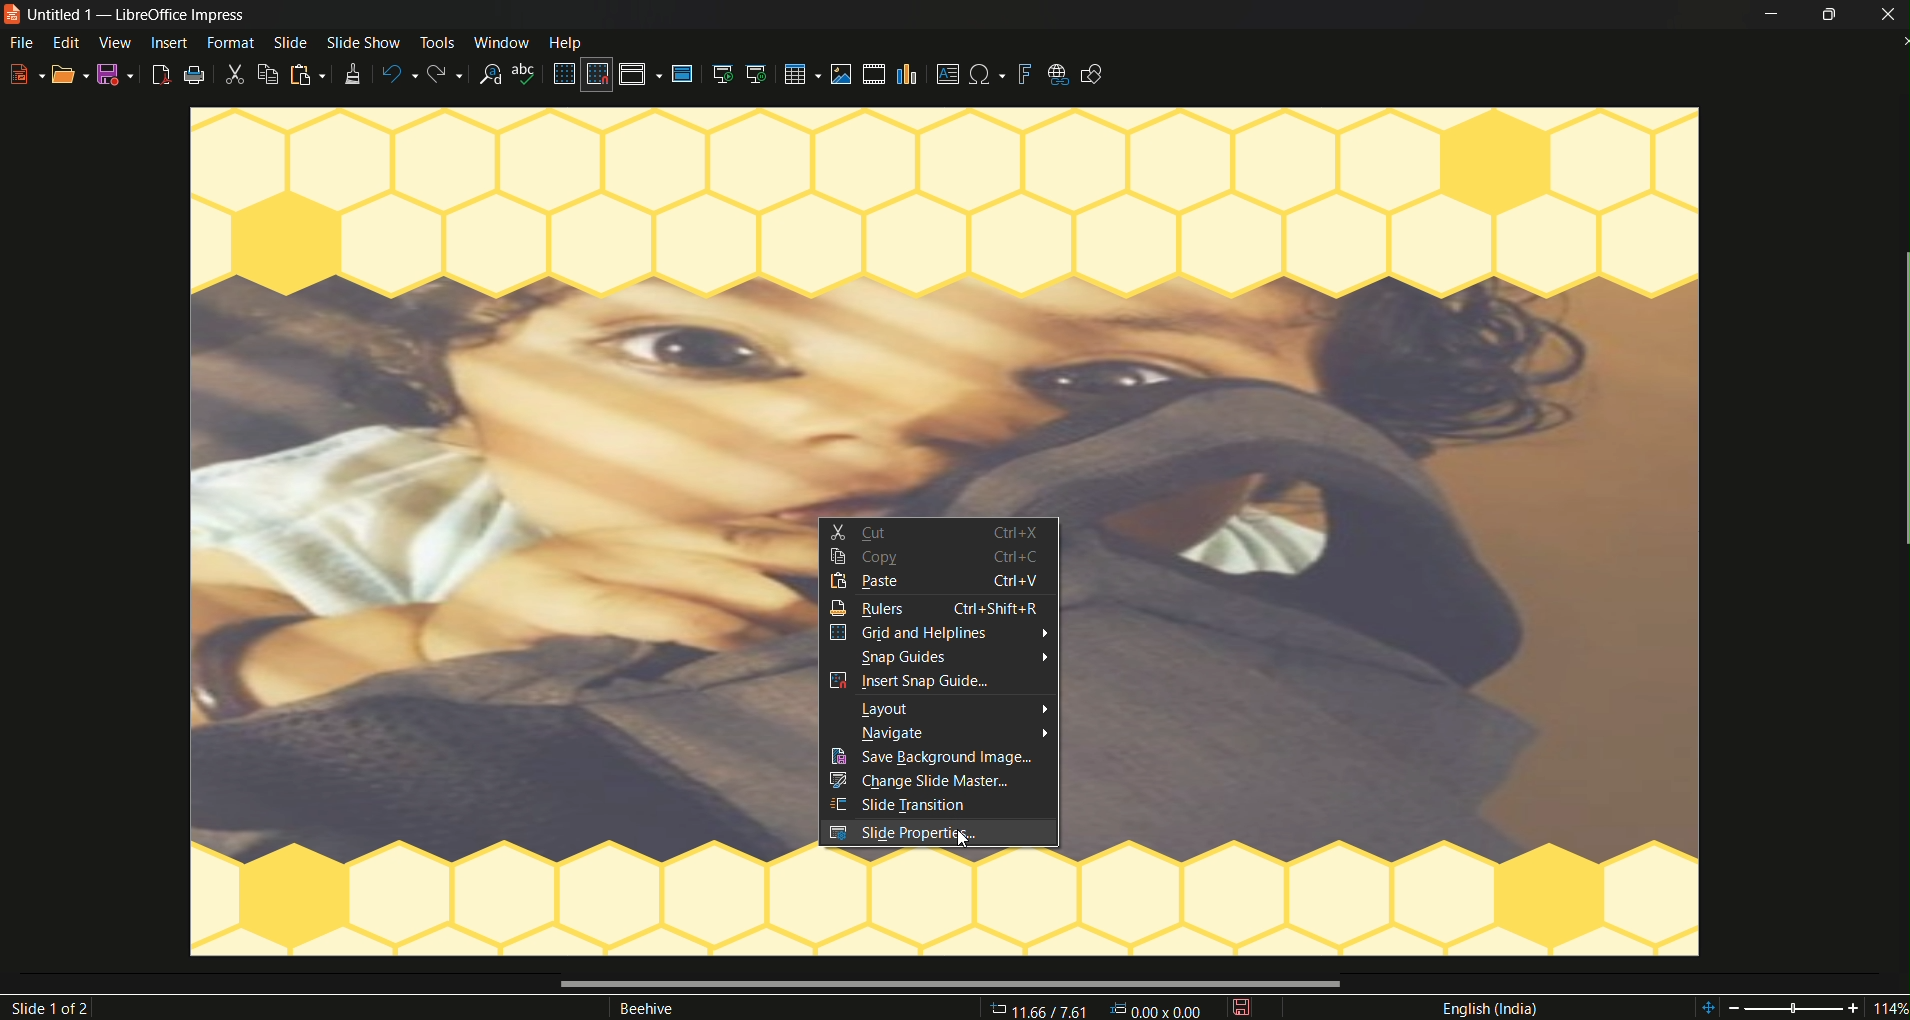 This screenshot has width=1910, height=1020. What do you see at coordinates (964, 835) in the screenshot?
I see `cursor` at bounding box center [964, 835].